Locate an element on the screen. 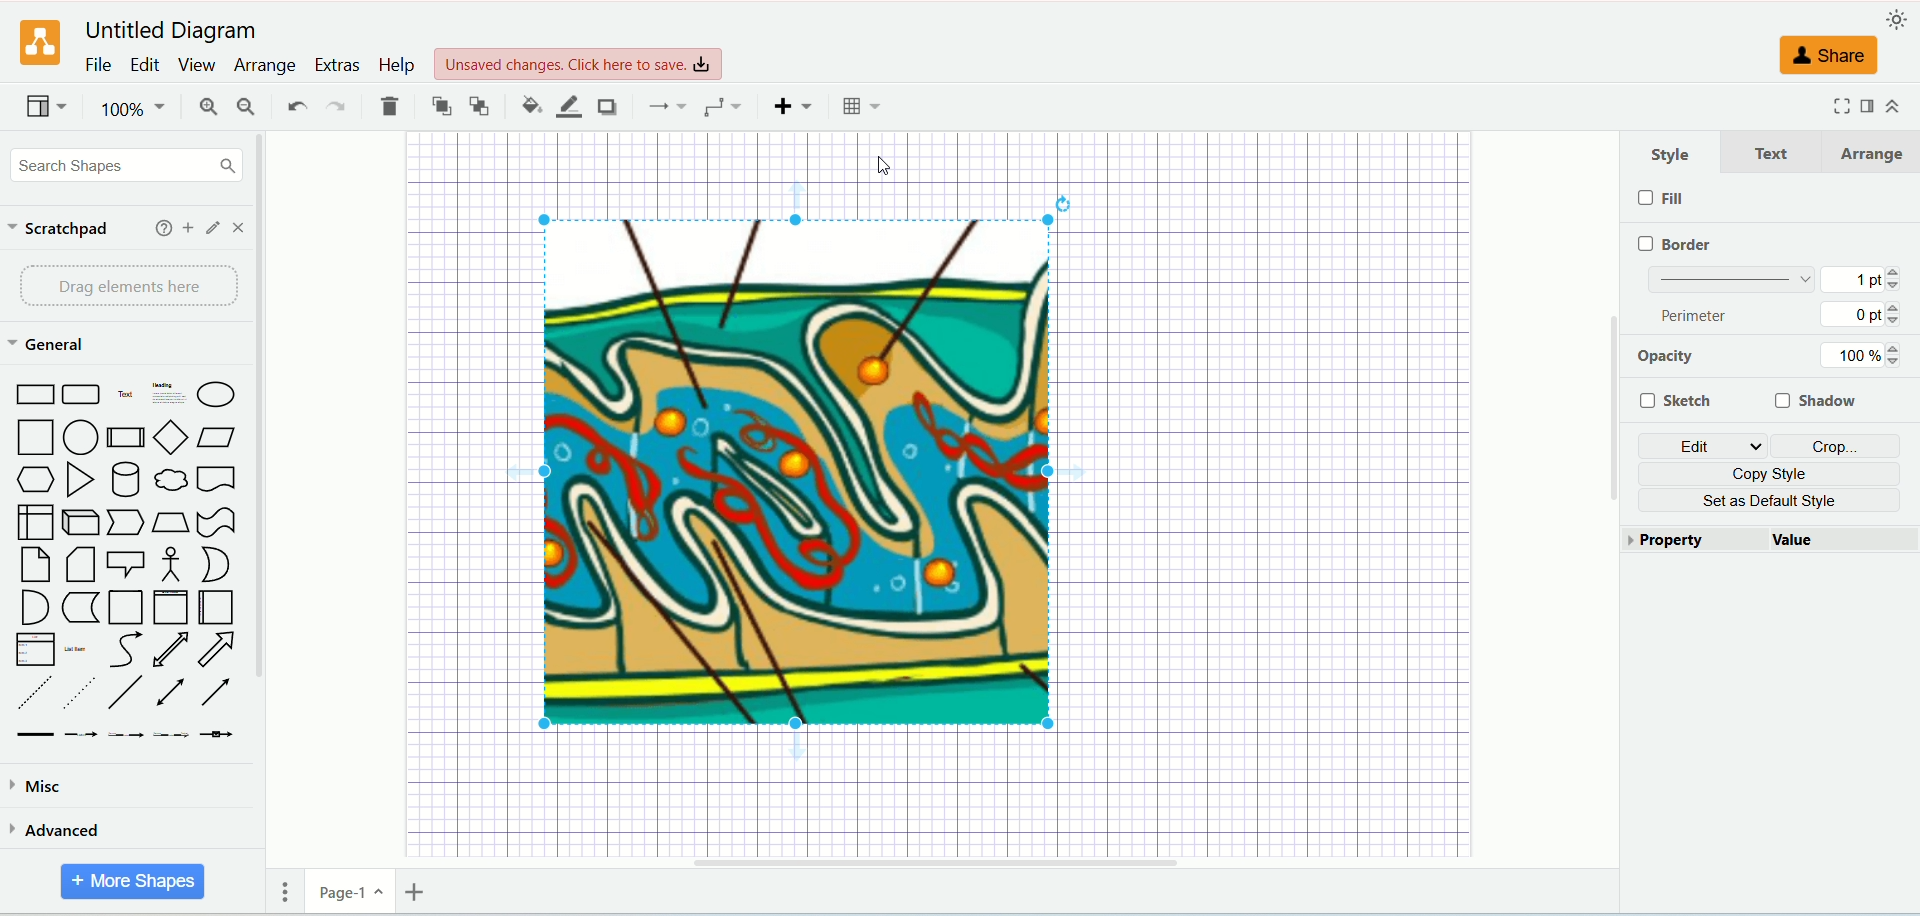  And is located at coordinates (35, 608).